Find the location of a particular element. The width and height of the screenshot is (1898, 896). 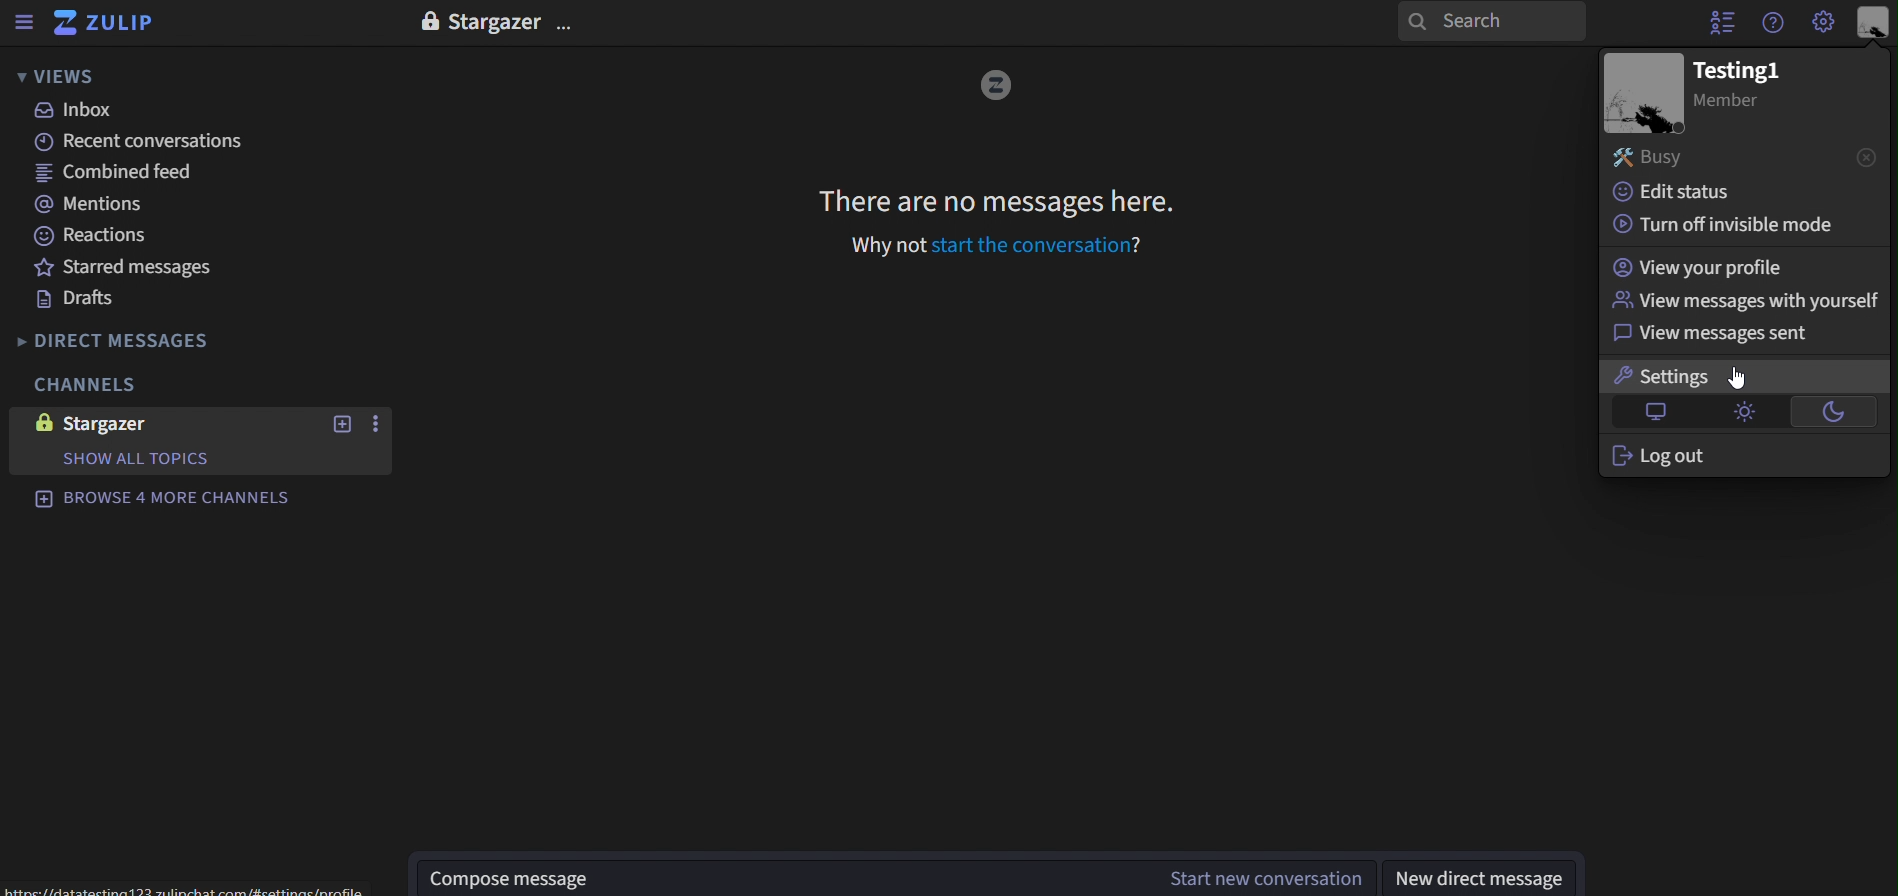

new topic is located at coordinates (339, 422).